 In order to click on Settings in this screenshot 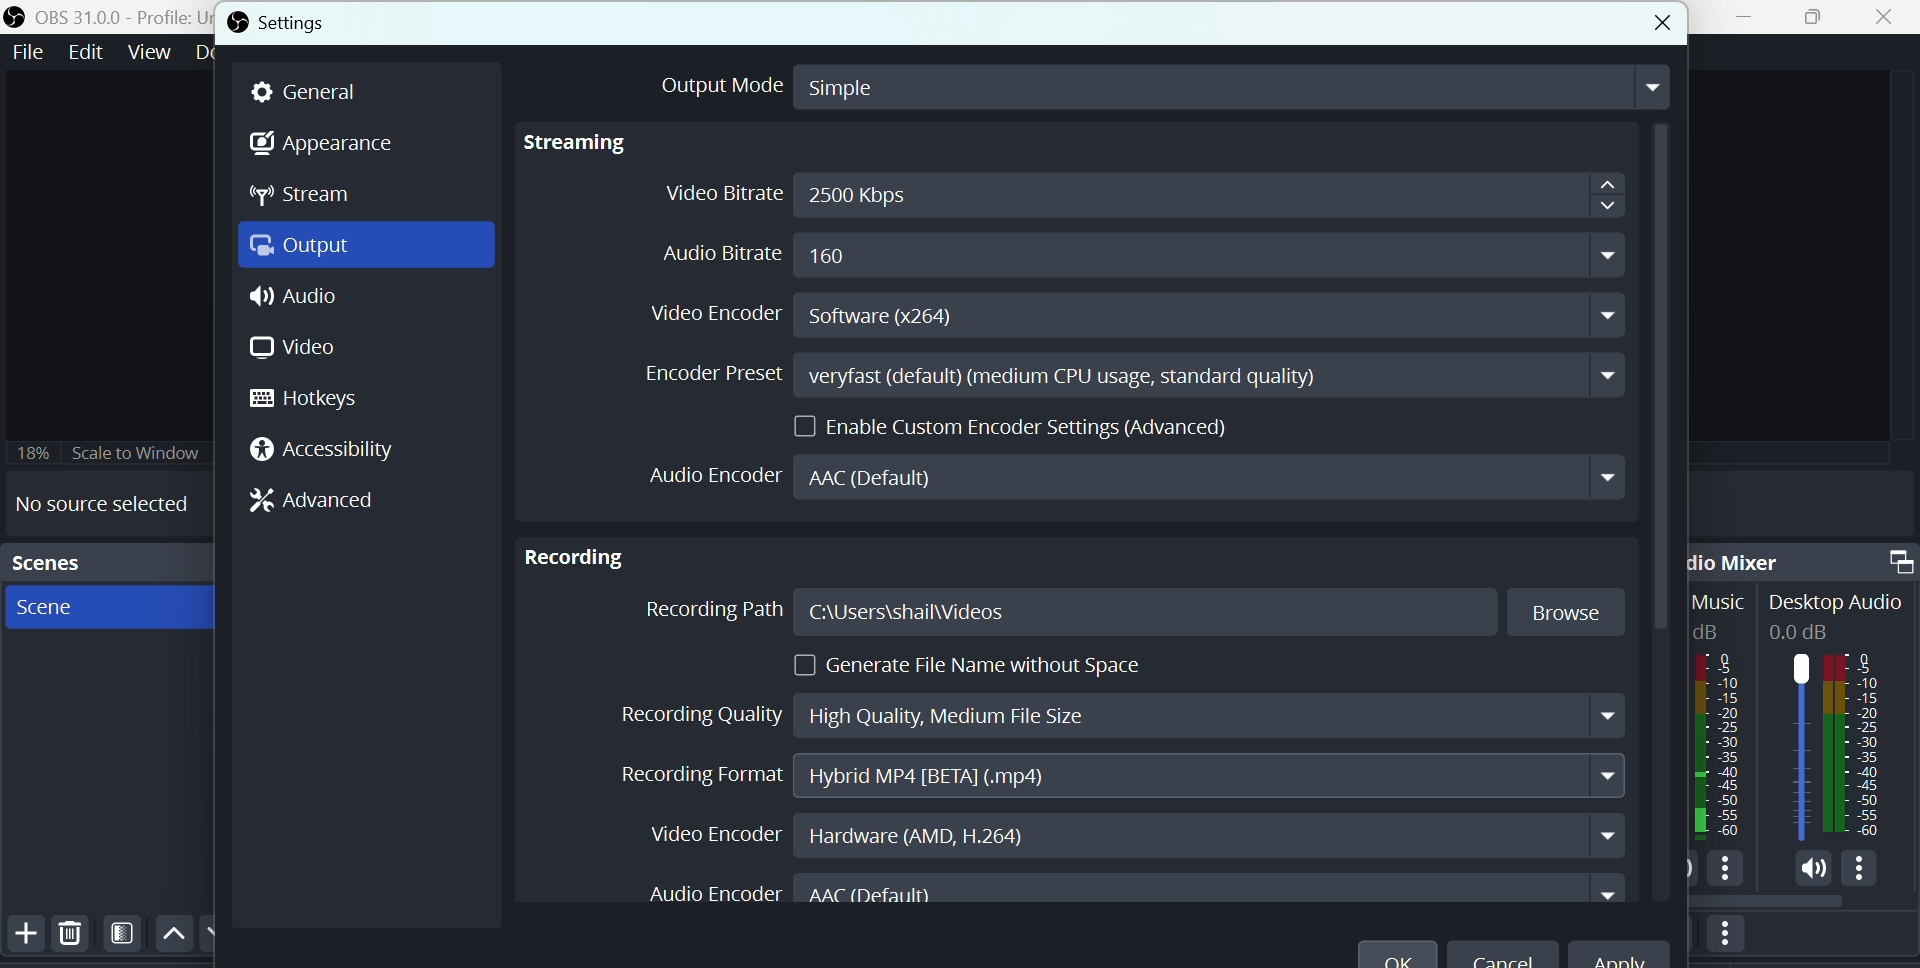, I will do `click(282, 20)`.